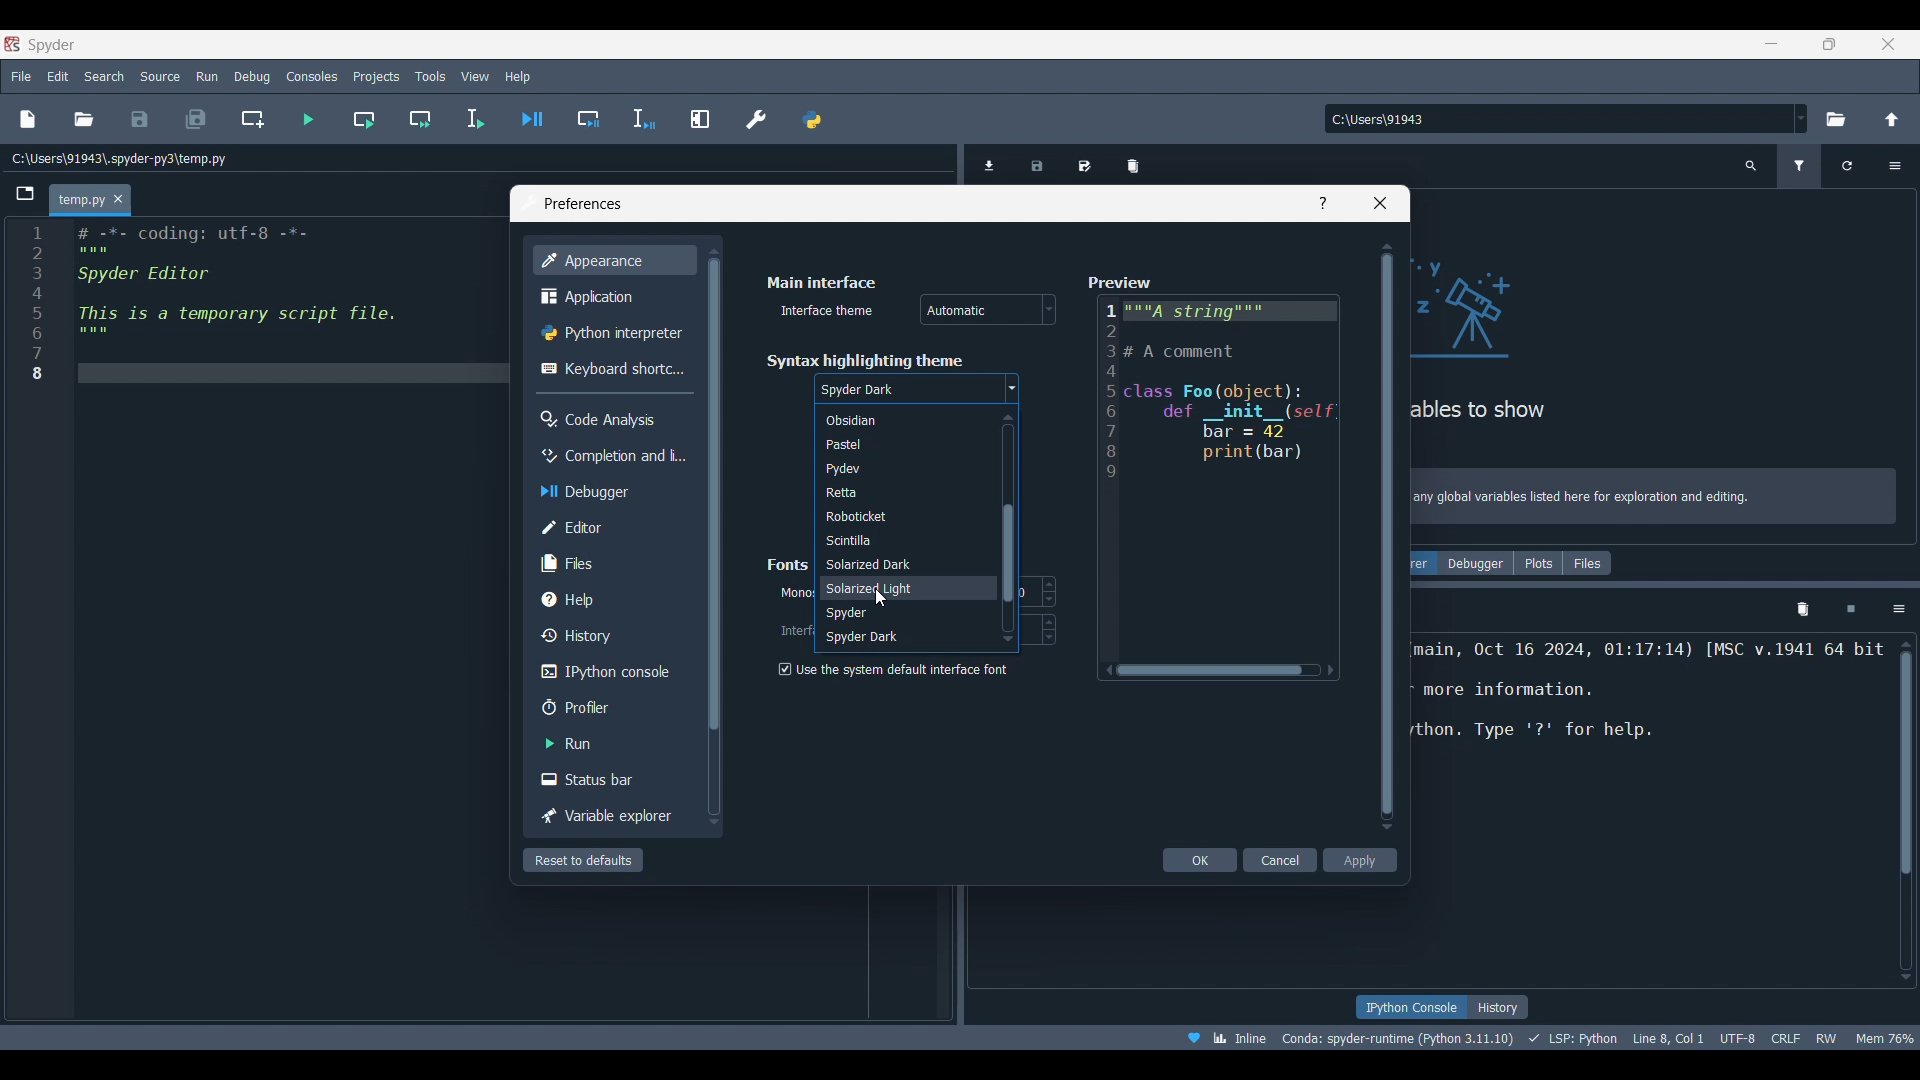  Describe the element at coordinates (1894, 166) in the screenshot. I see `Options` at that location.